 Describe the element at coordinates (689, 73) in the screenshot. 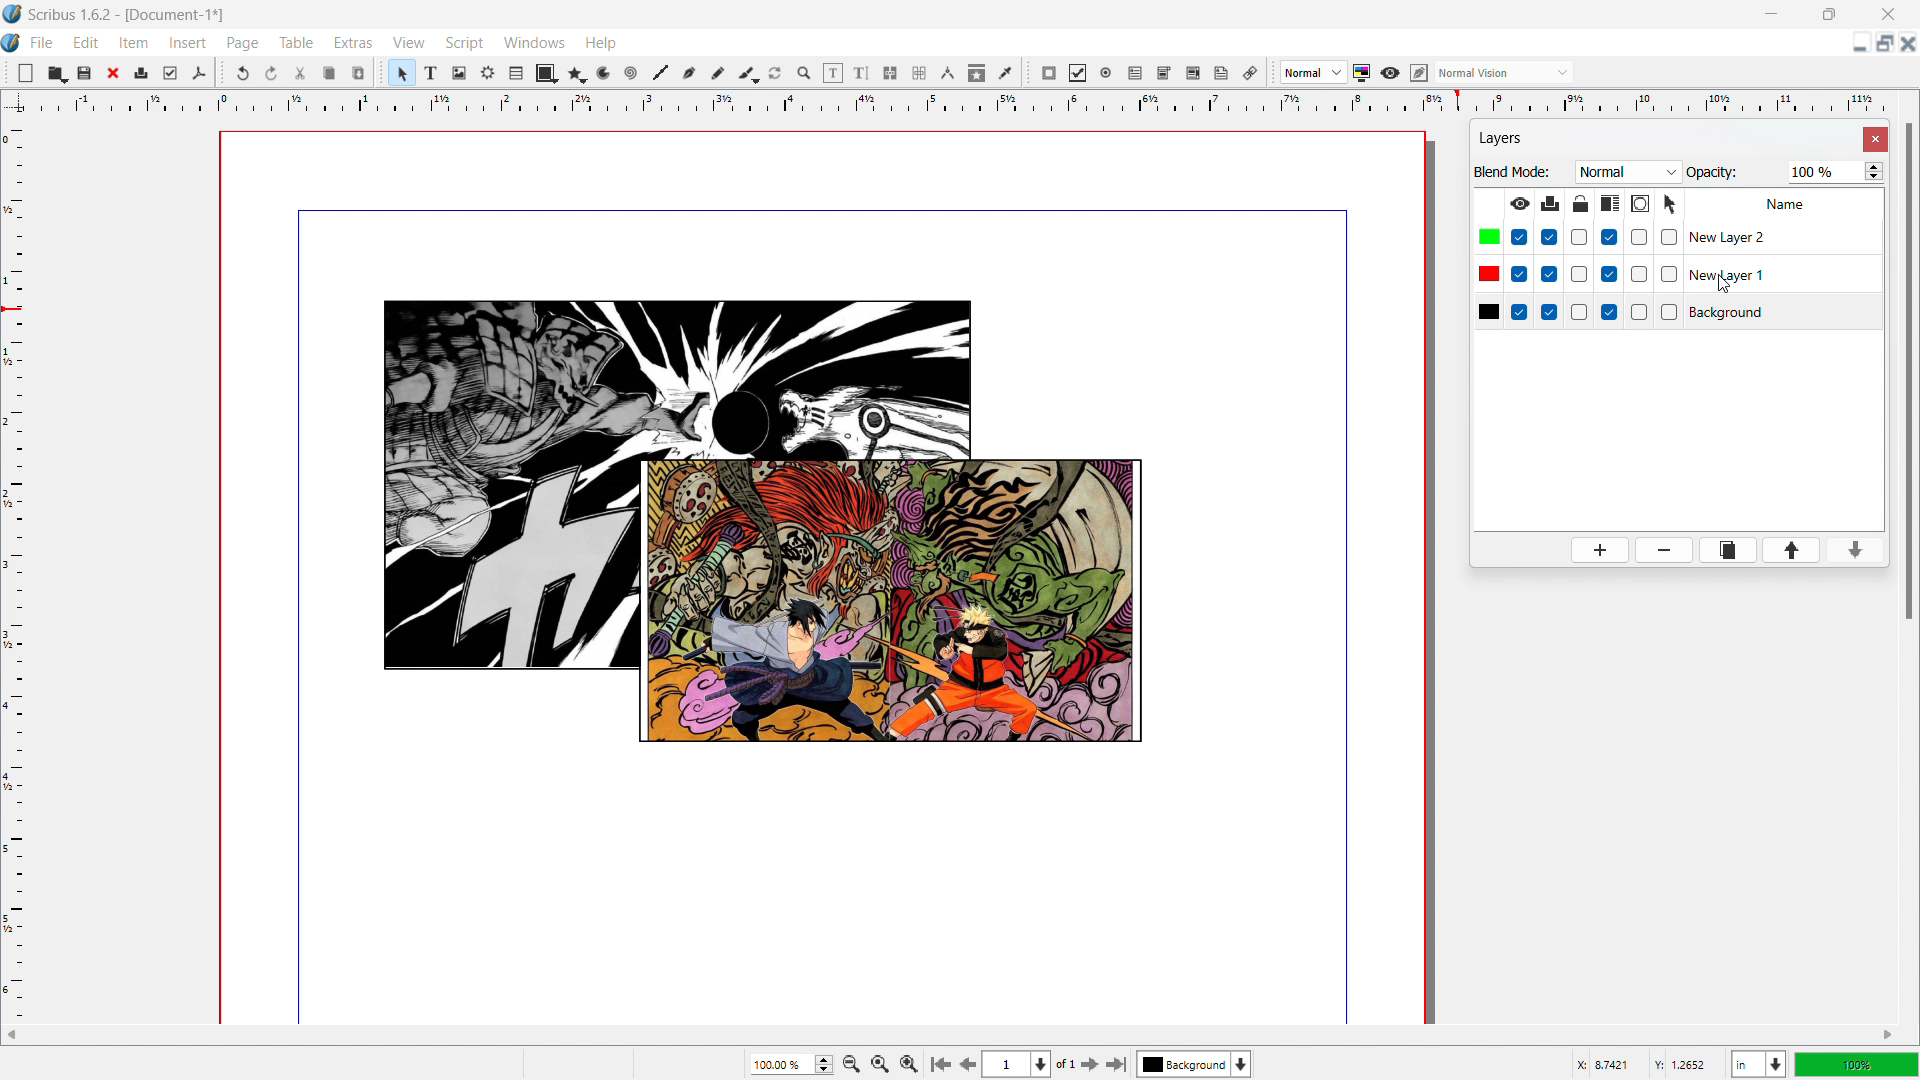

I see `bezier curve` at that location.